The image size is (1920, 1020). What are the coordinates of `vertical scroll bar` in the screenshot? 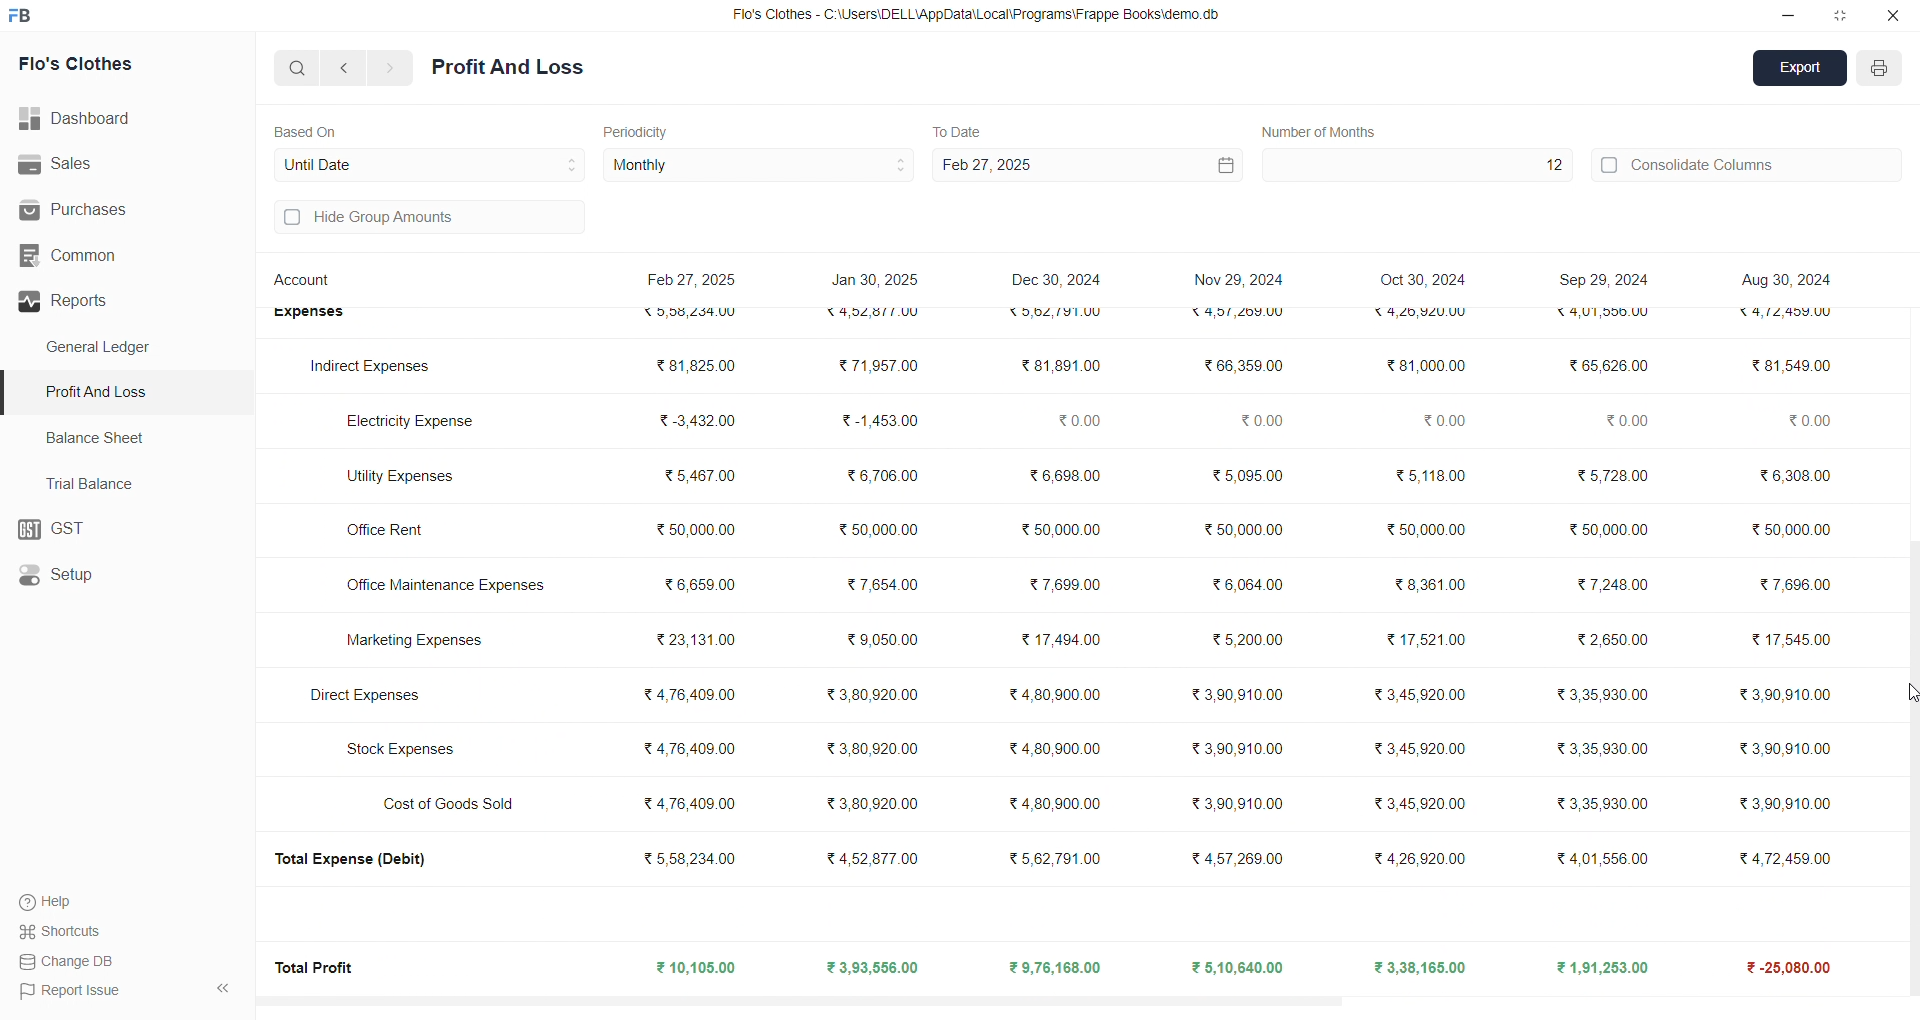 It's located at (1908, 634).